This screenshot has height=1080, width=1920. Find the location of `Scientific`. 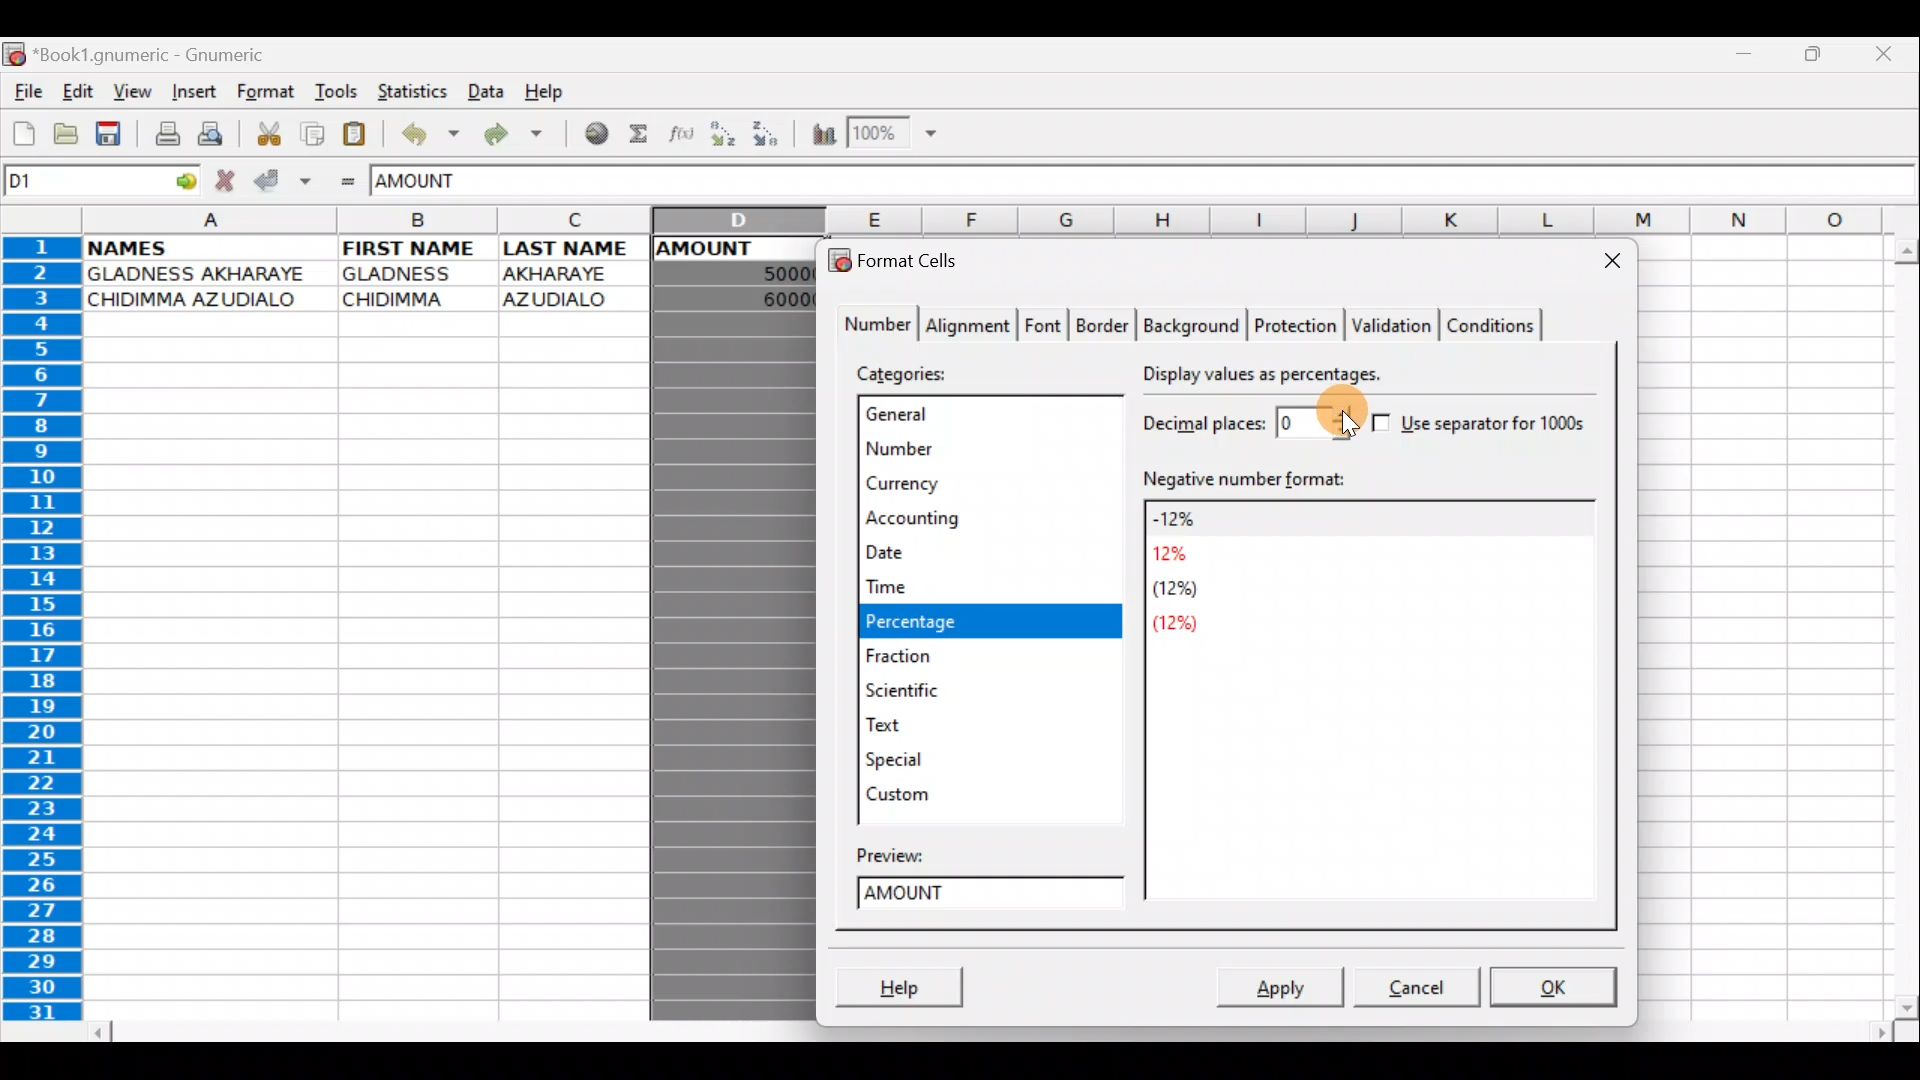

Scientific is located at coordinates (930, 692).